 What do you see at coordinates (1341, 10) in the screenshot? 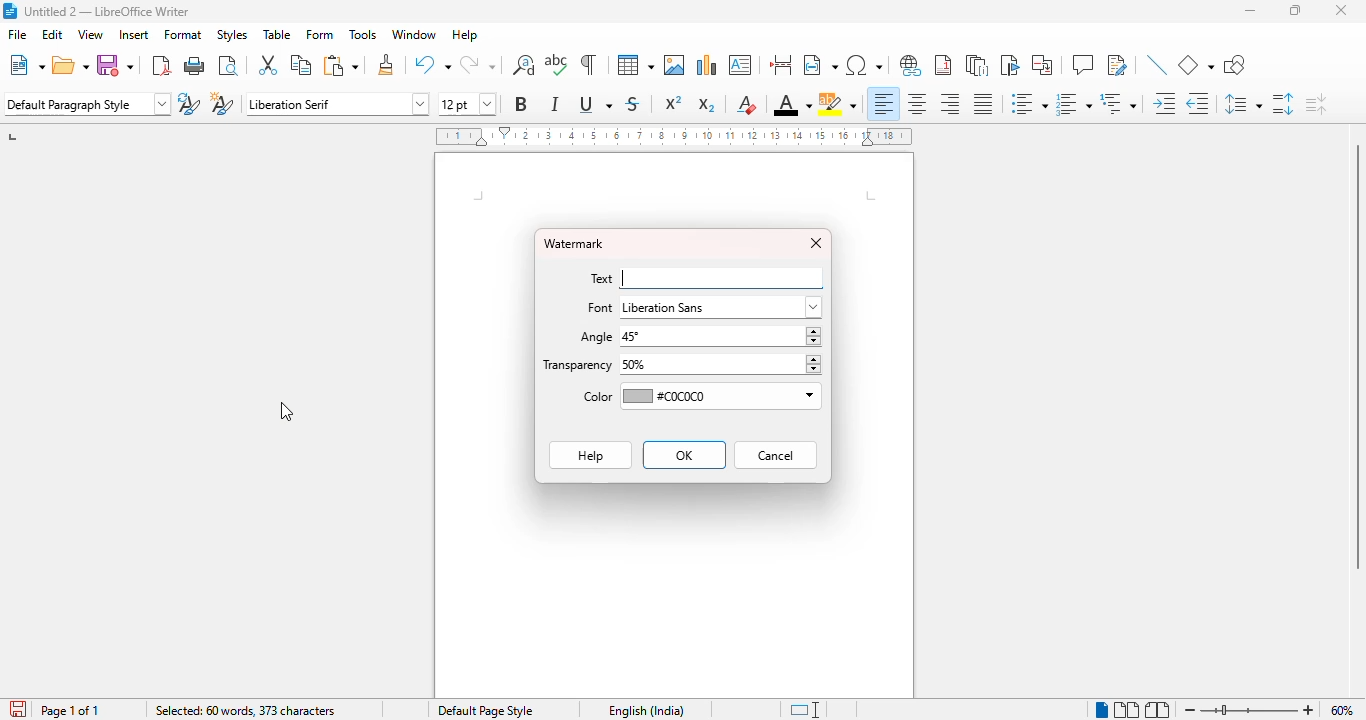
I see `close` at bounding box center [1341, 10].